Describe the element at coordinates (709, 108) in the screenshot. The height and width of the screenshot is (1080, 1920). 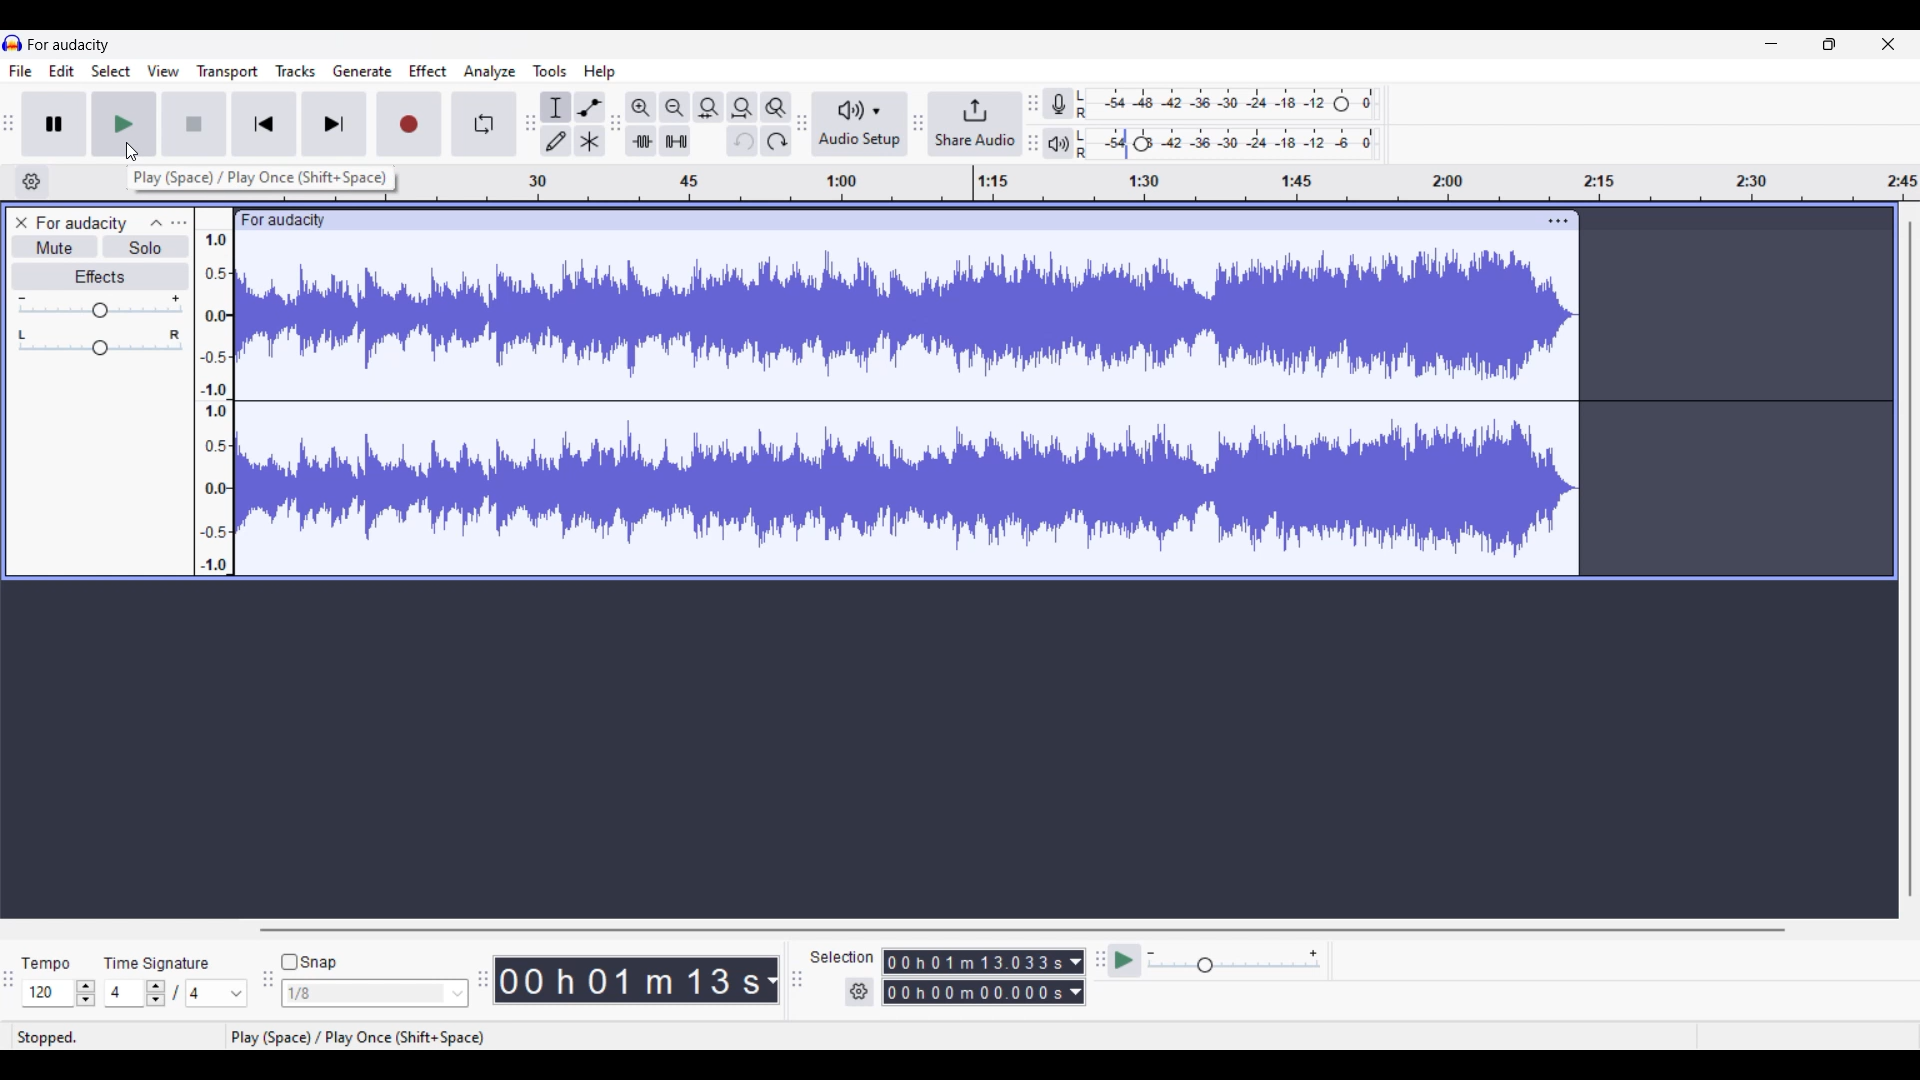
I see `Fit selection to width` at that location.